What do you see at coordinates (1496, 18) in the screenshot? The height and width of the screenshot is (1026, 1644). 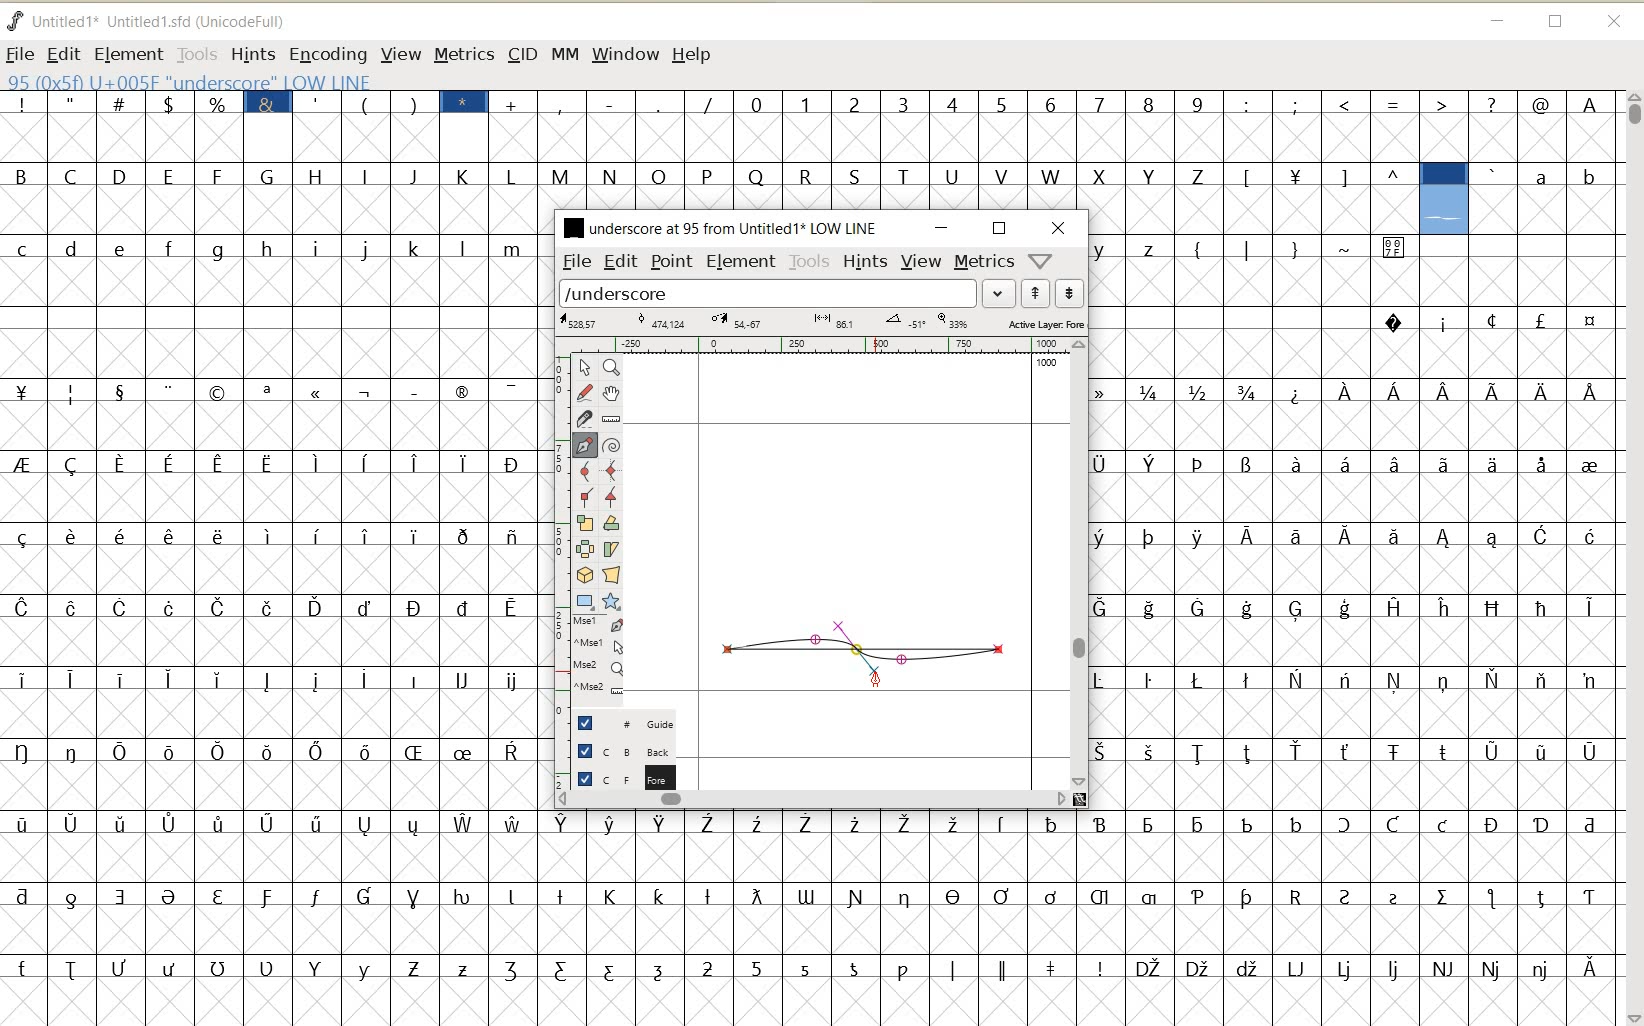 I see `MINIMIZE` at bounding box center [1496, 18].